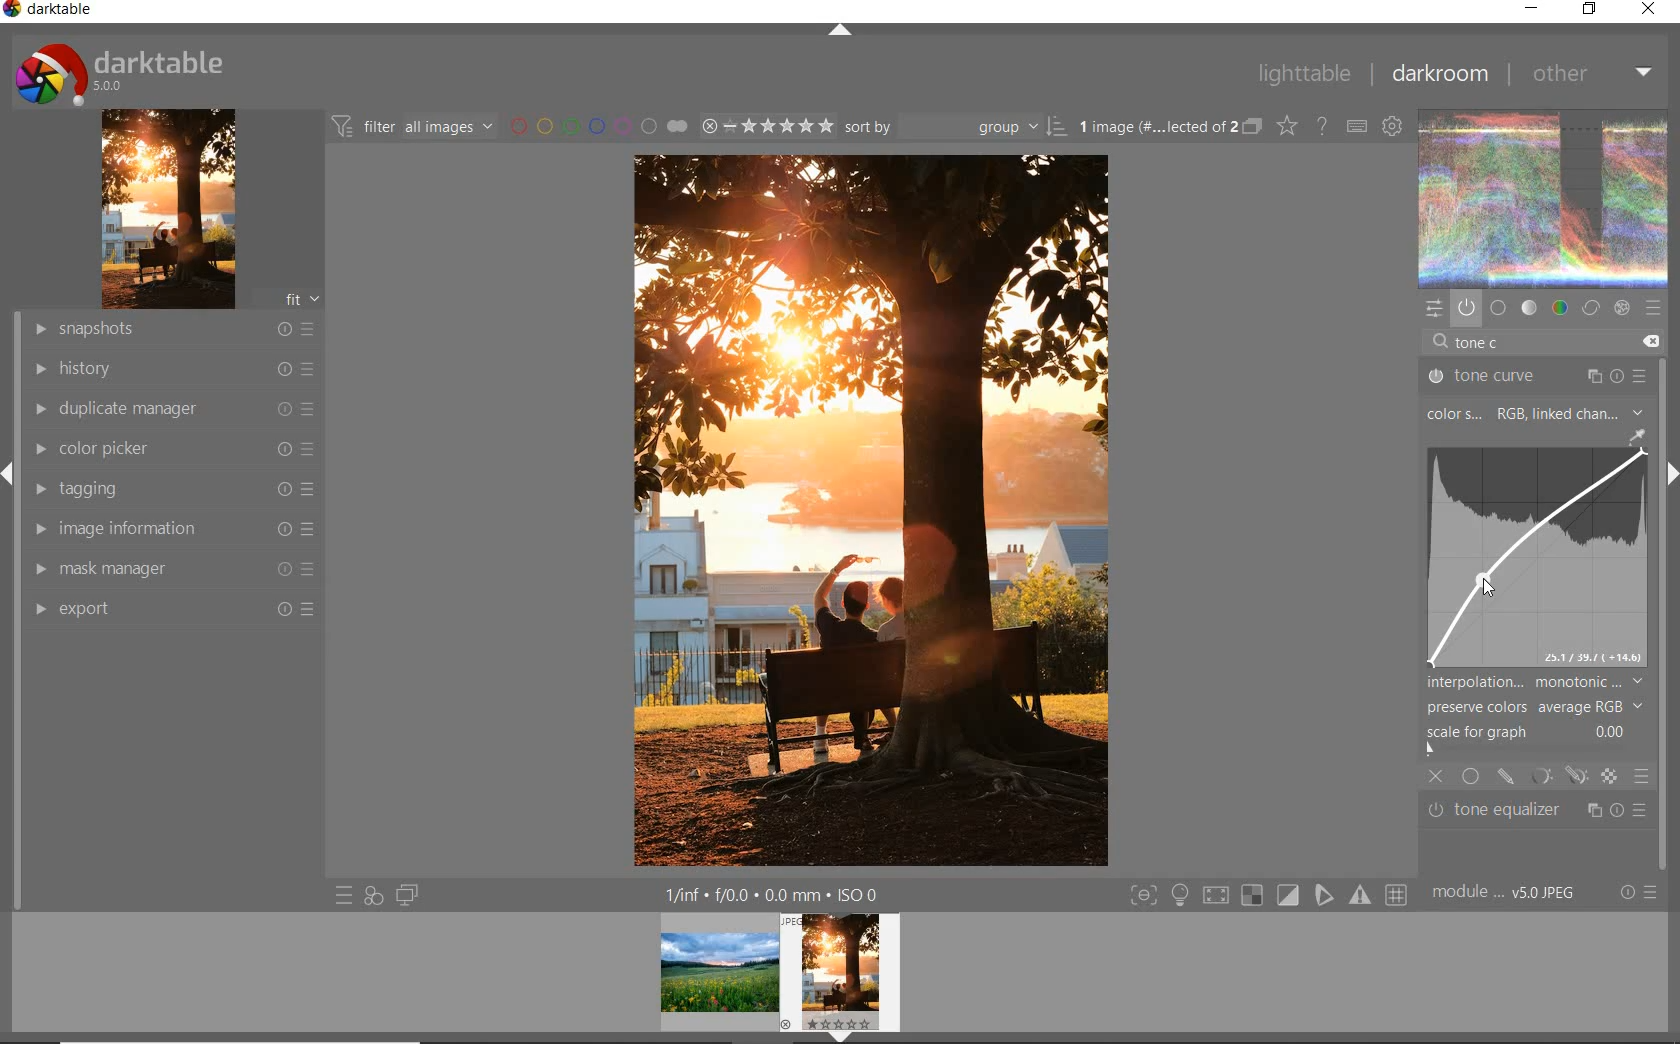 This screenshot has width=1680, height=1044. What do you see at coordinates (172, 572) in the screenshot?
I see `mask manager` at bounding box center [172, 572].